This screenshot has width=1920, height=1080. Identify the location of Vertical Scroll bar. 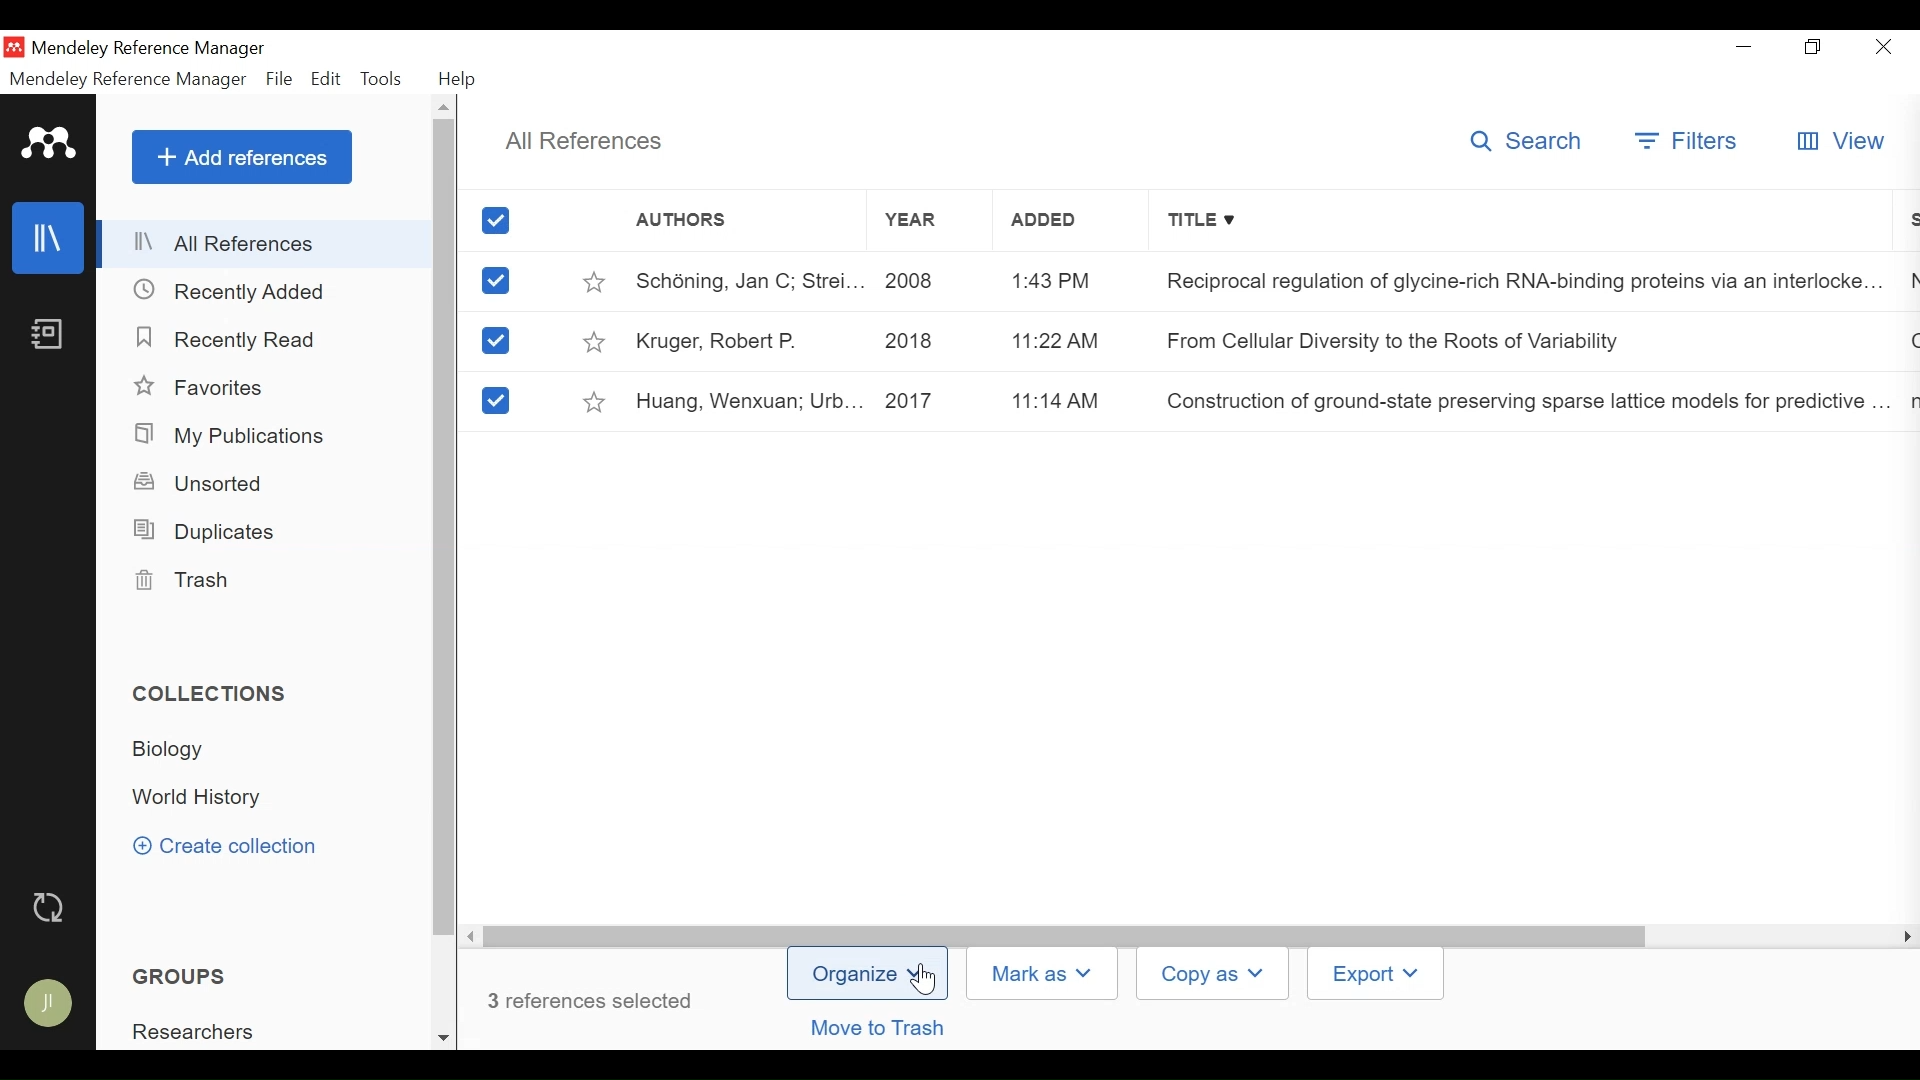
(446, 529).